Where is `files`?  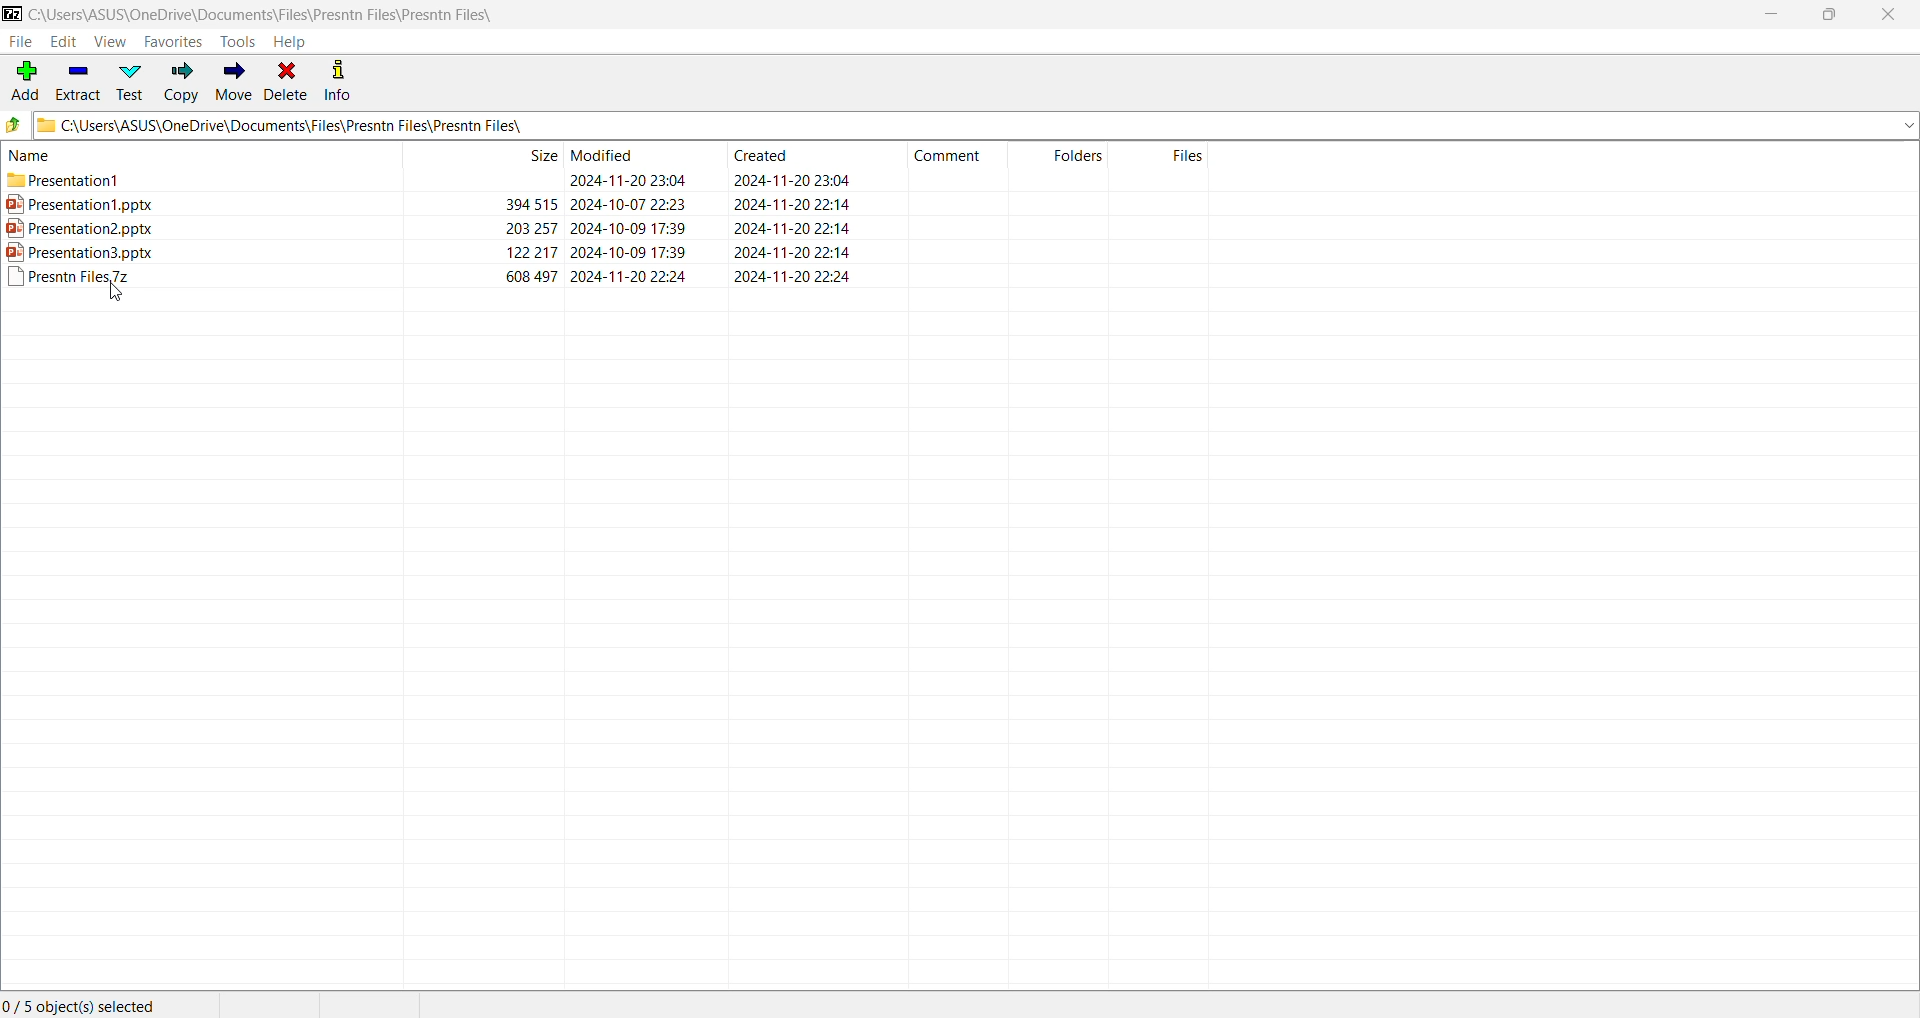 files is located at coordinates (1191, 154).